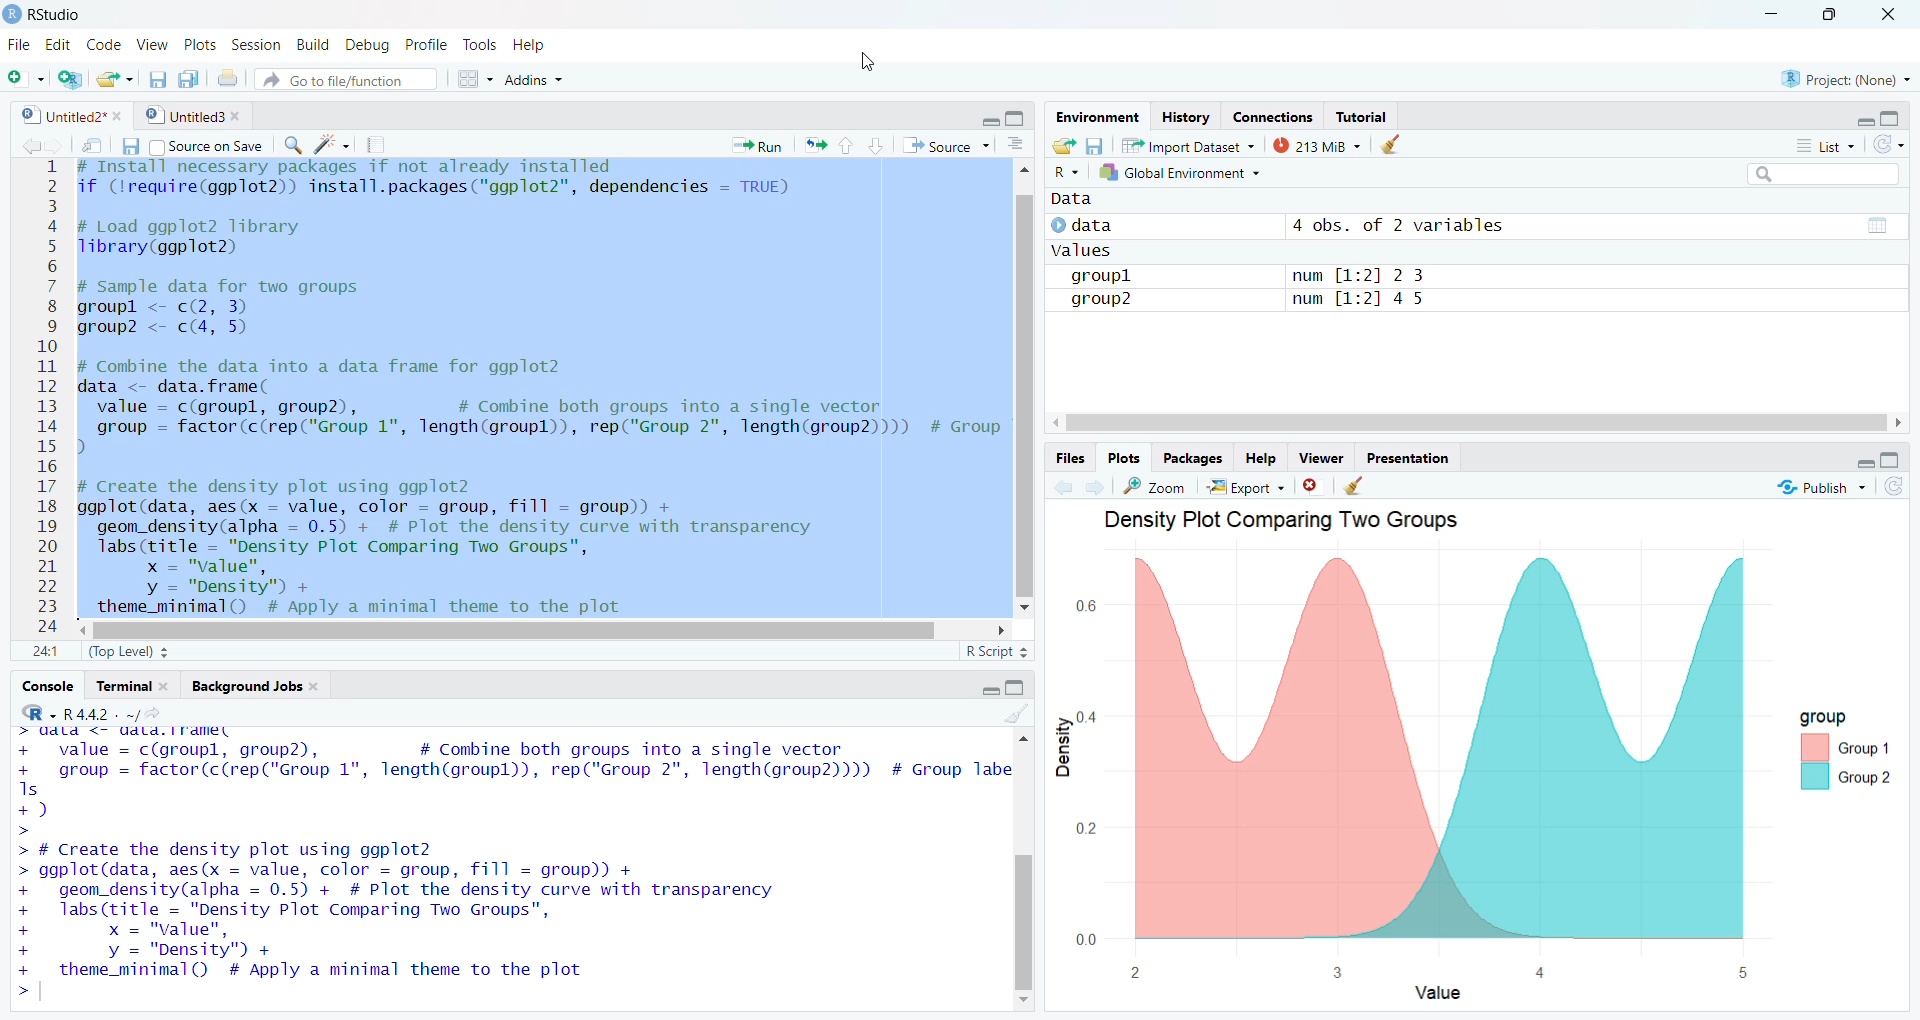 Image resolution: width=1920 pixels, height=1020 pixels. What do you see at coordinates (1186, 173) in the screenshot?
I see `global environment` at bounding box center [1186, 173].